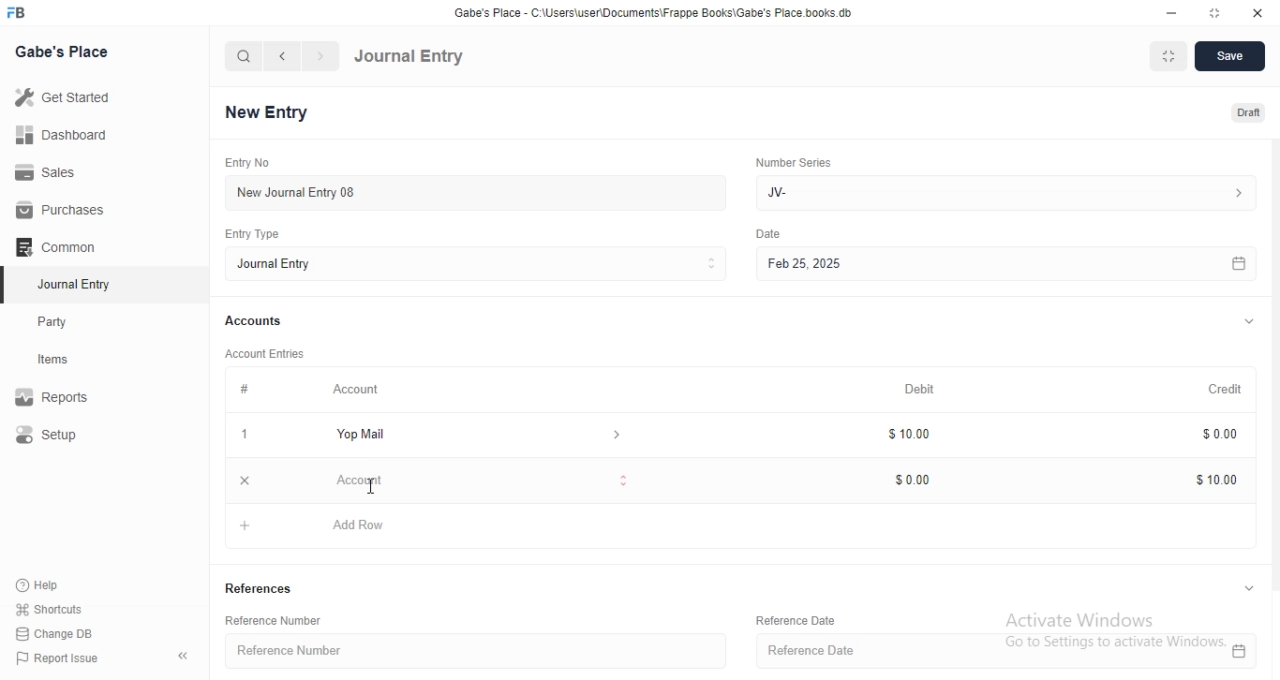 The height and width of the screenshot is (680, 1280). What do you see at coordinates (285, 56) in the screenshot?
I see `navigate backward` at bounding box center [285, 56].